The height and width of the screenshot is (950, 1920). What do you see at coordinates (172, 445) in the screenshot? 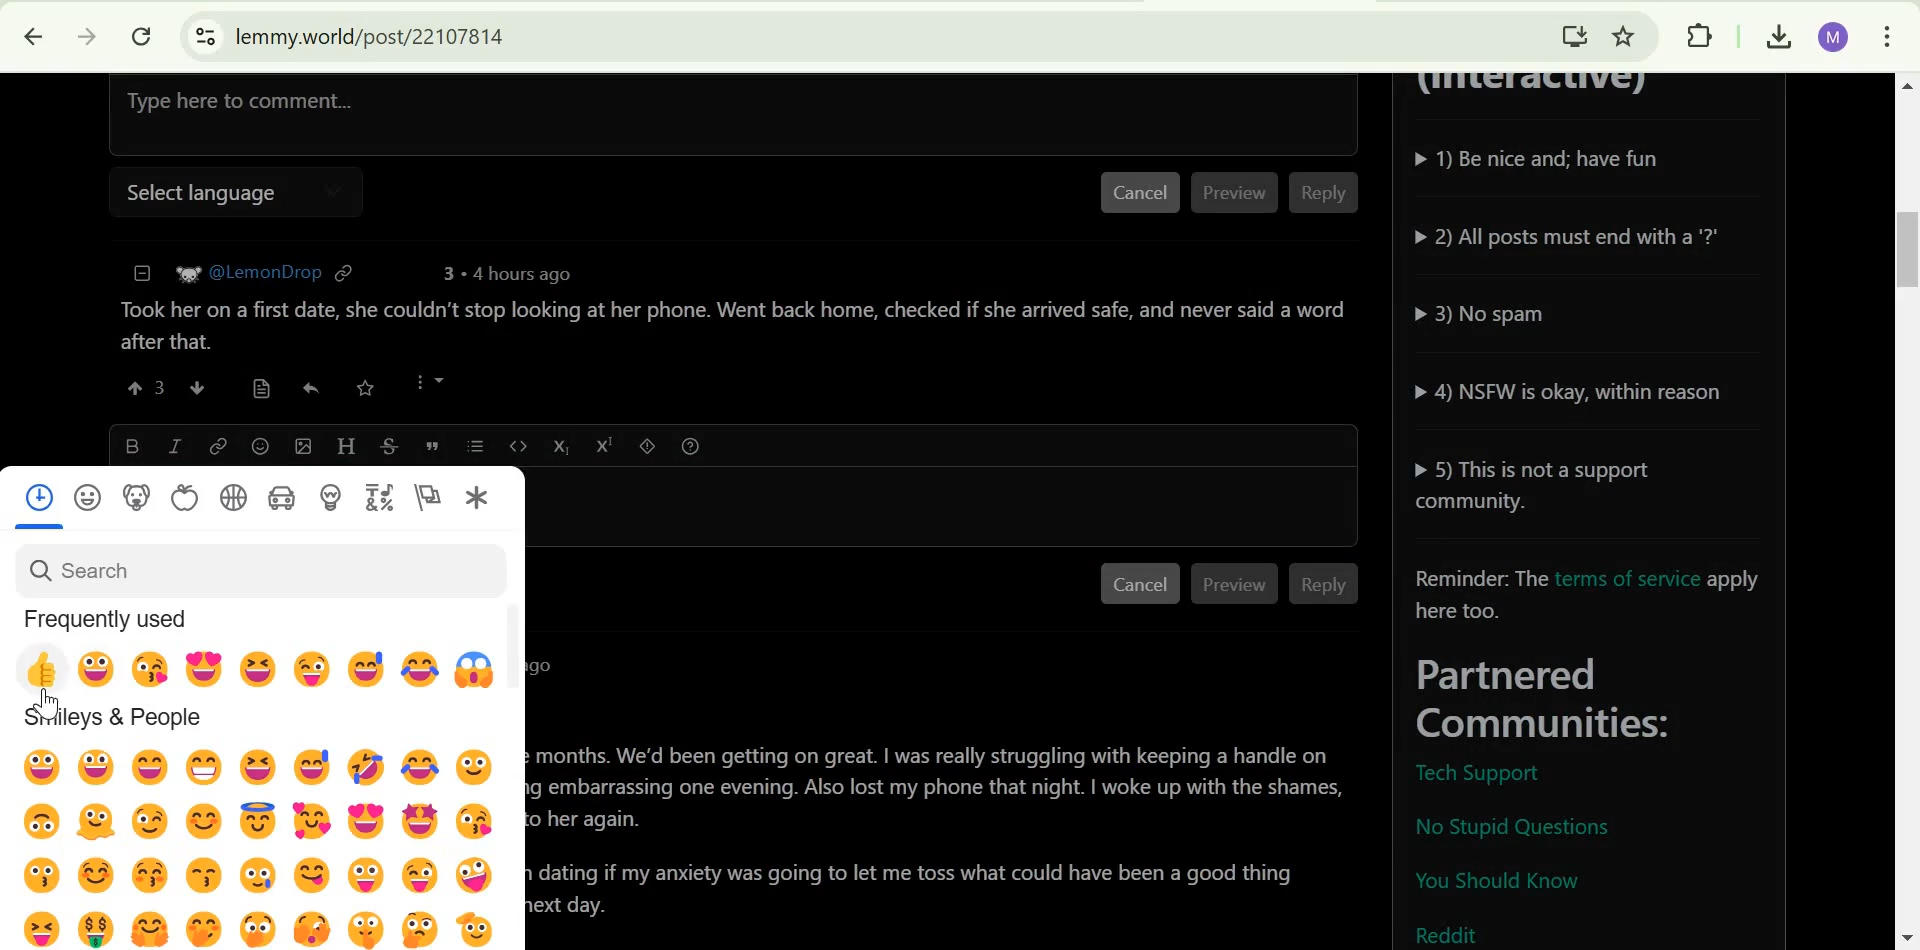
I see `Italic` at bounding box center [172, 445].